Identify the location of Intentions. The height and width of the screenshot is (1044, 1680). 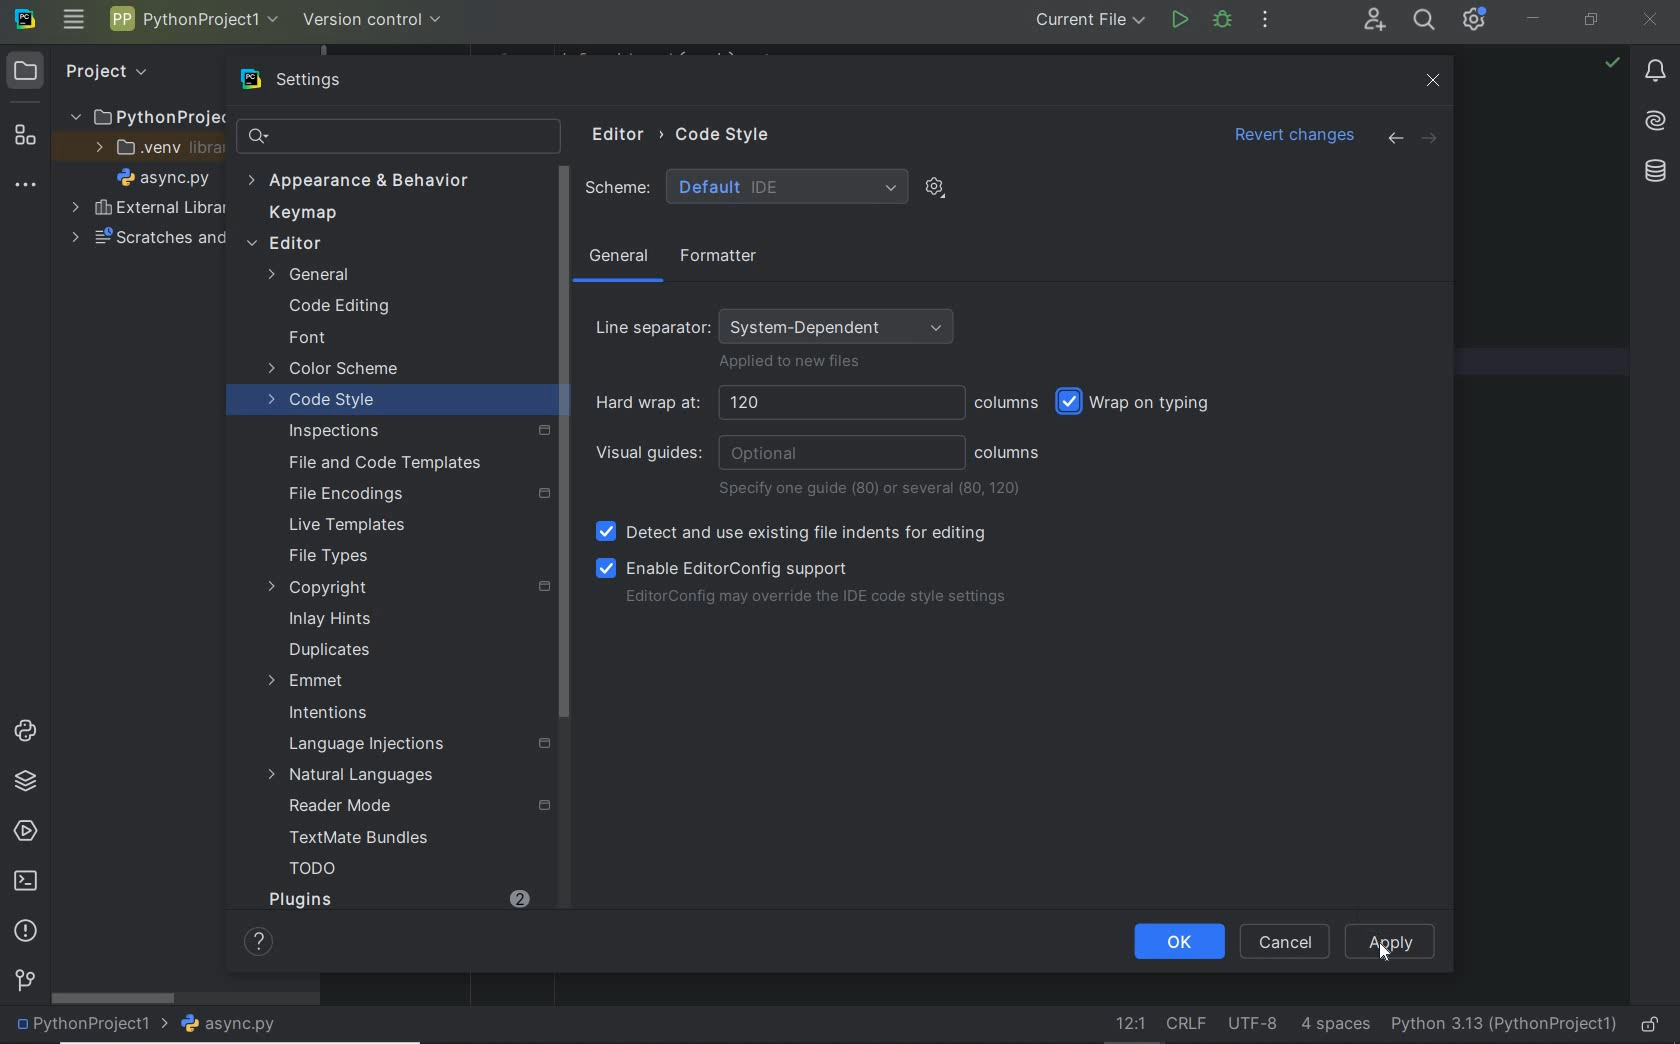
(329, 714).